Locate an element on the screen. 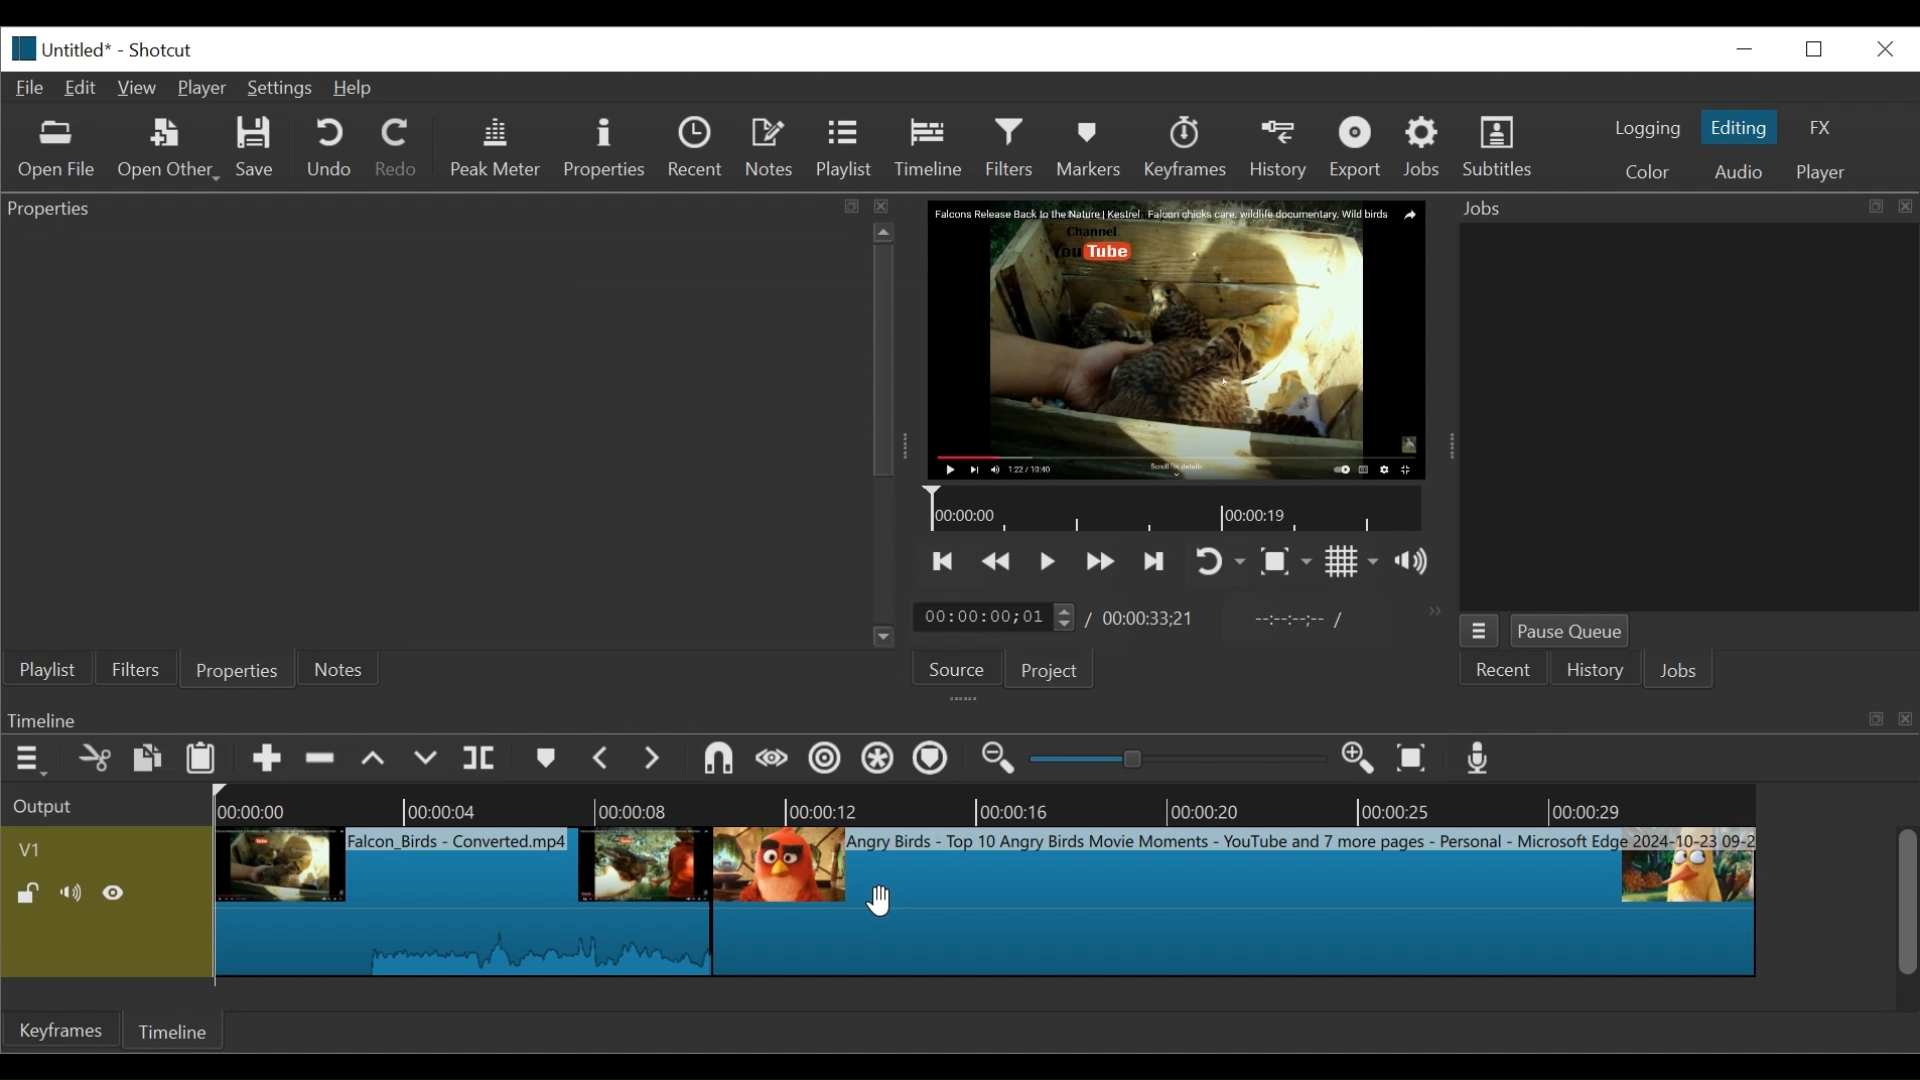  Current duration is located at coordinates (998, 616).